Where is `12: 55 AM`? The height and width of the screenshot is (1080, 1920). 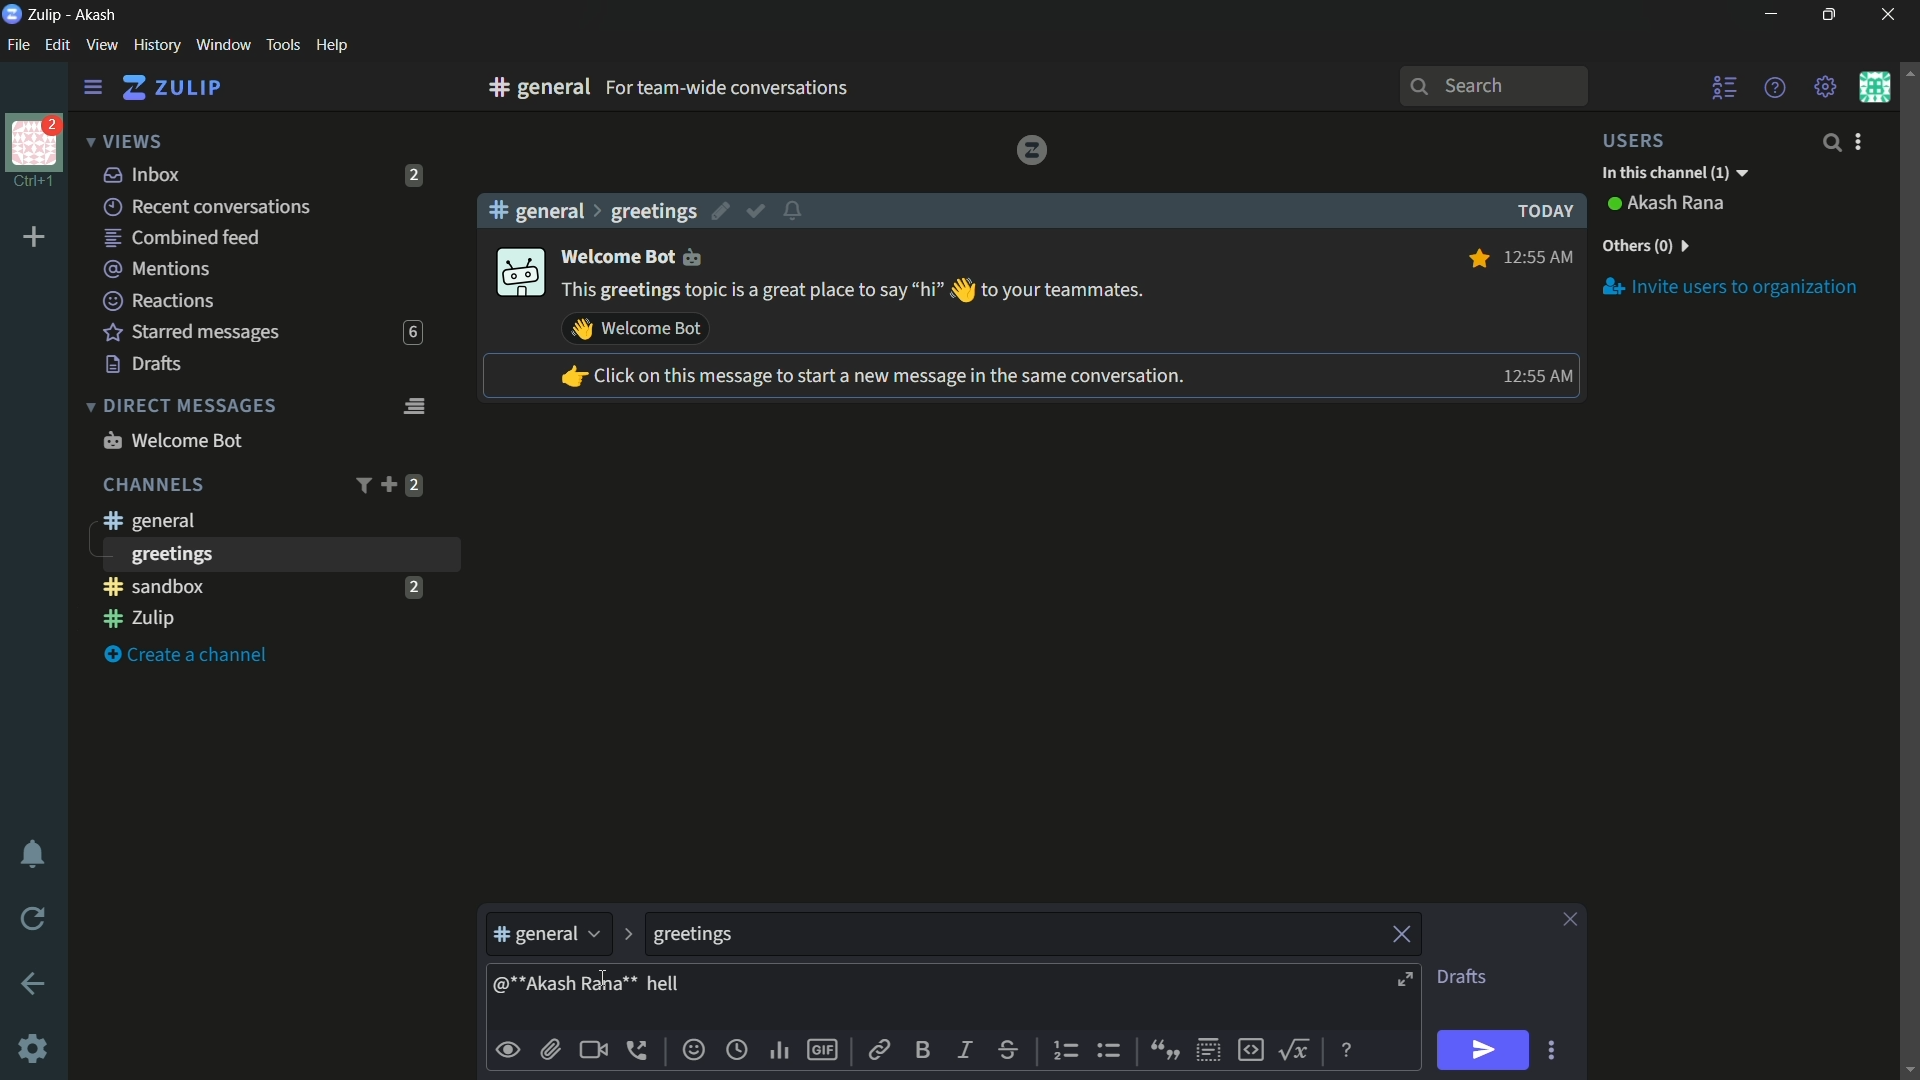 12: 55 AM is located at coordinates (1534, 376).